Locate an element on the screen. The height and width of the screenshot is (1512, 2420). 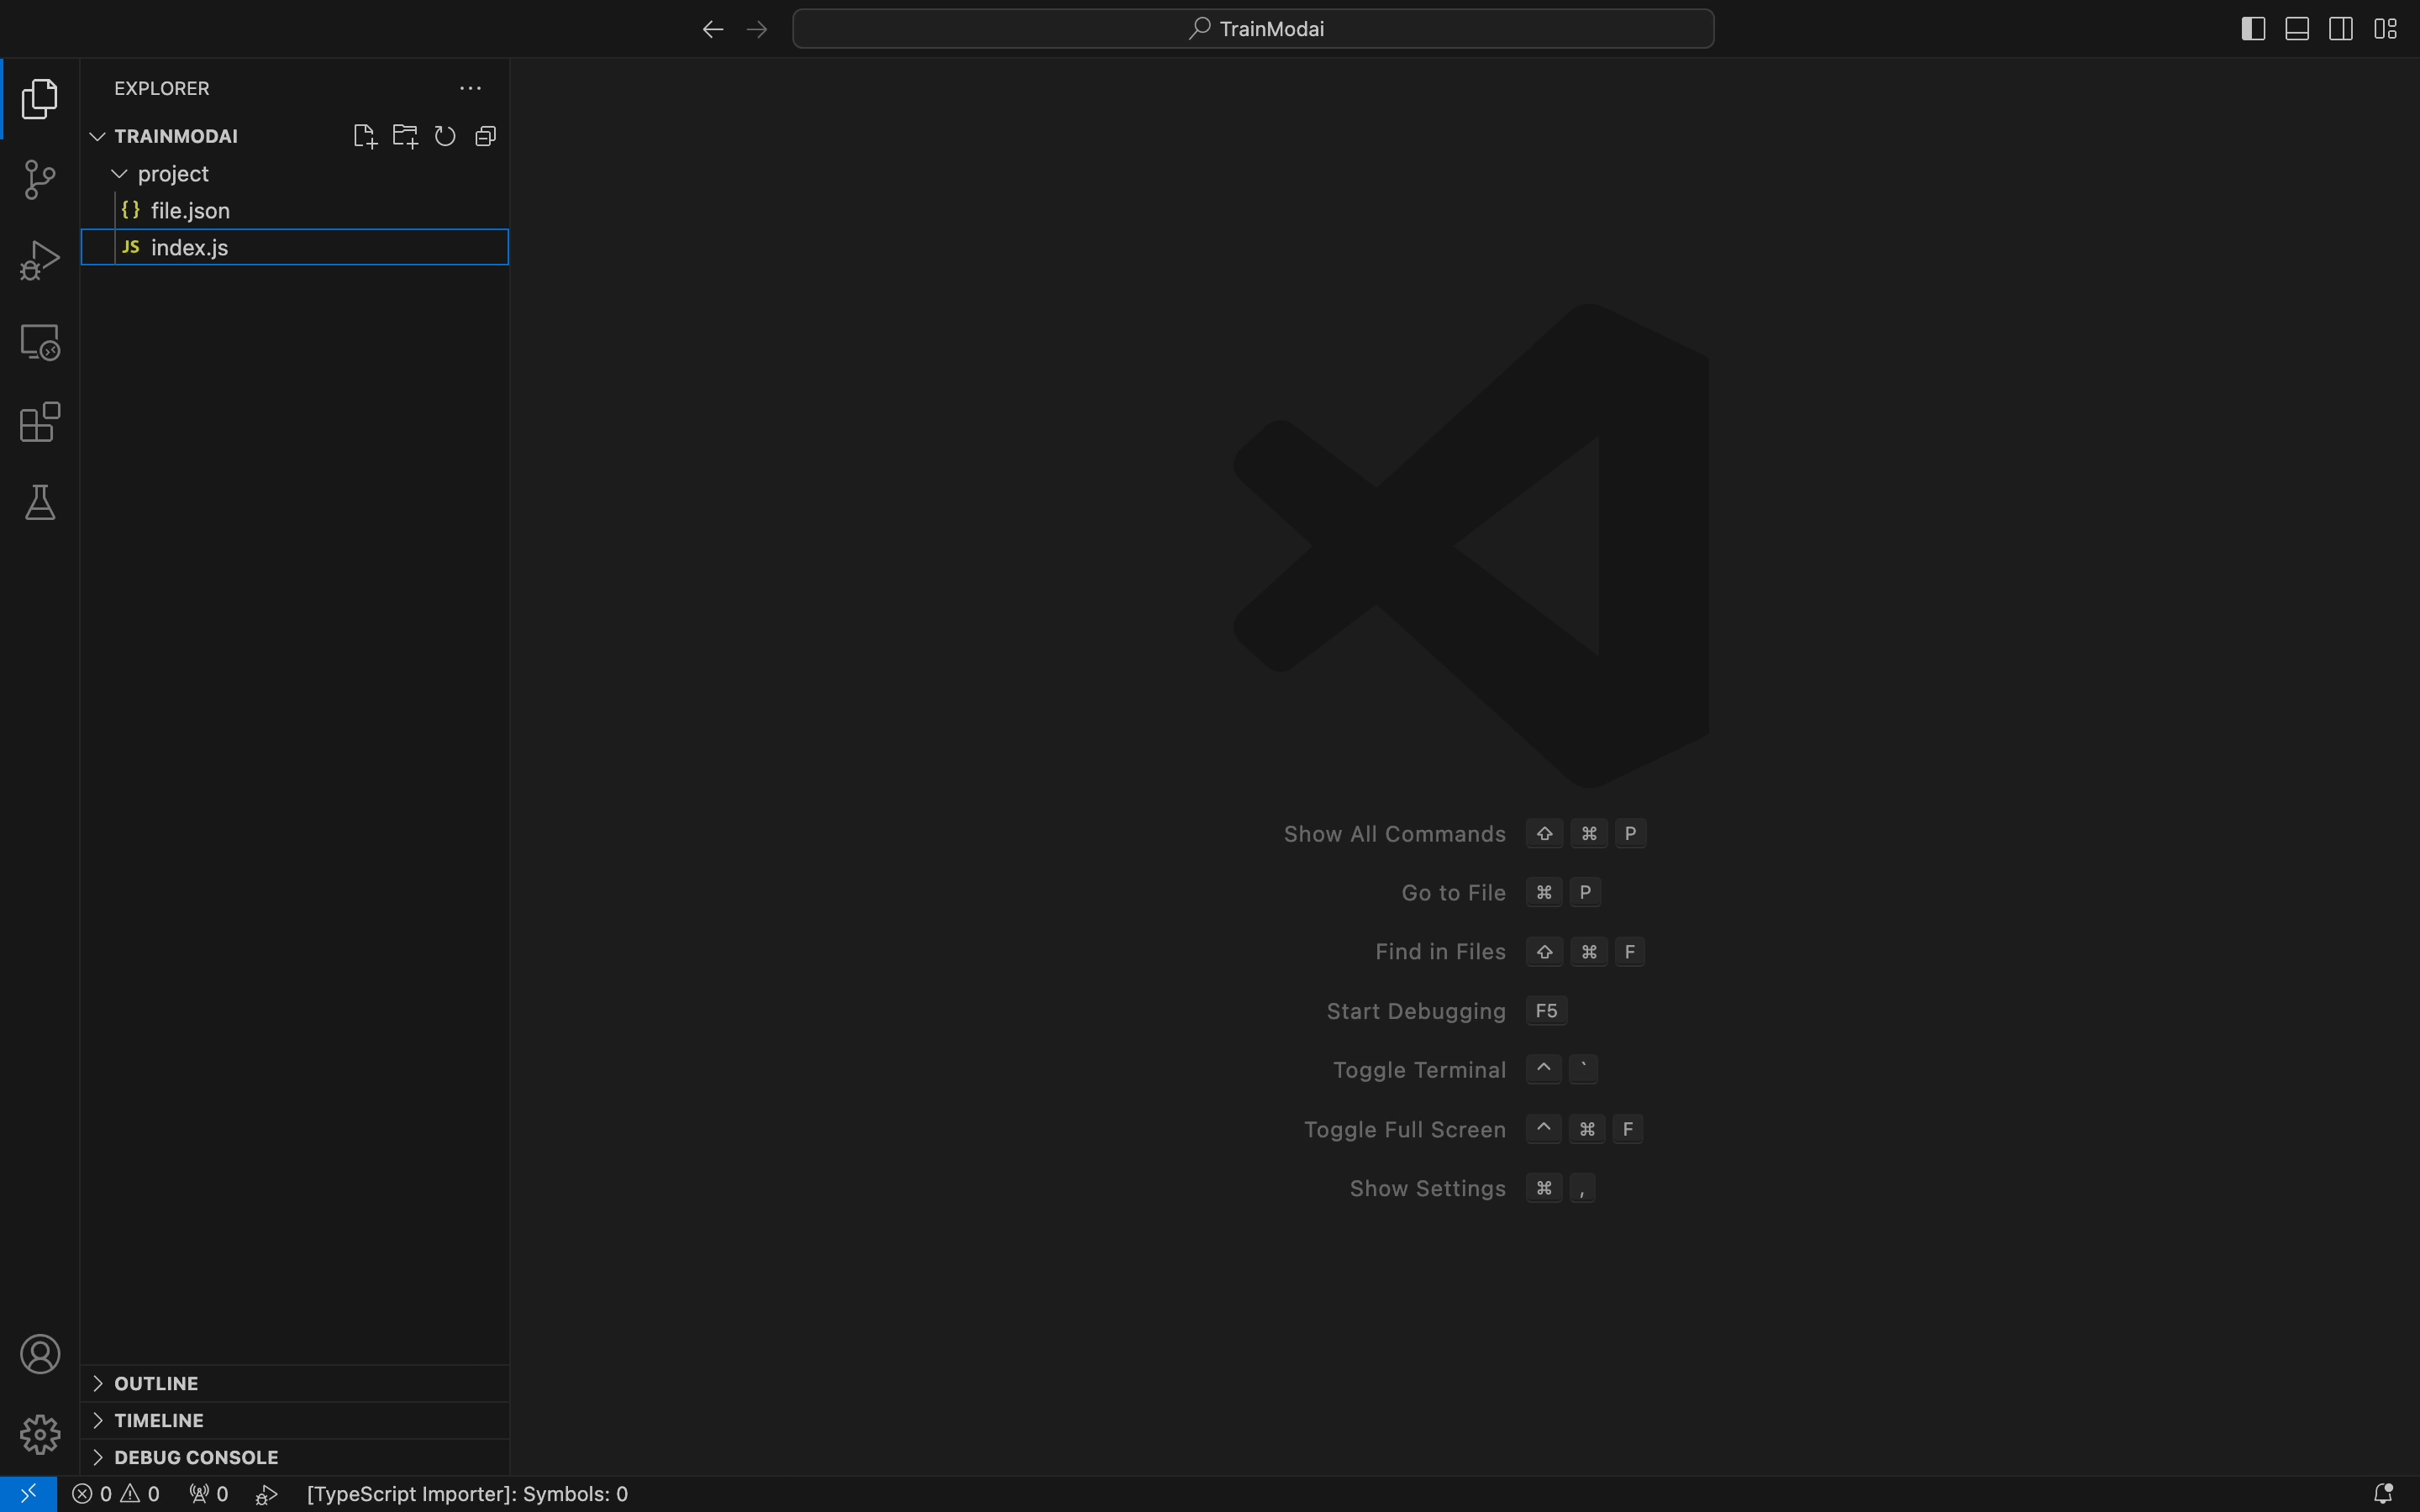
settings is located at coordinates (40, 1434).